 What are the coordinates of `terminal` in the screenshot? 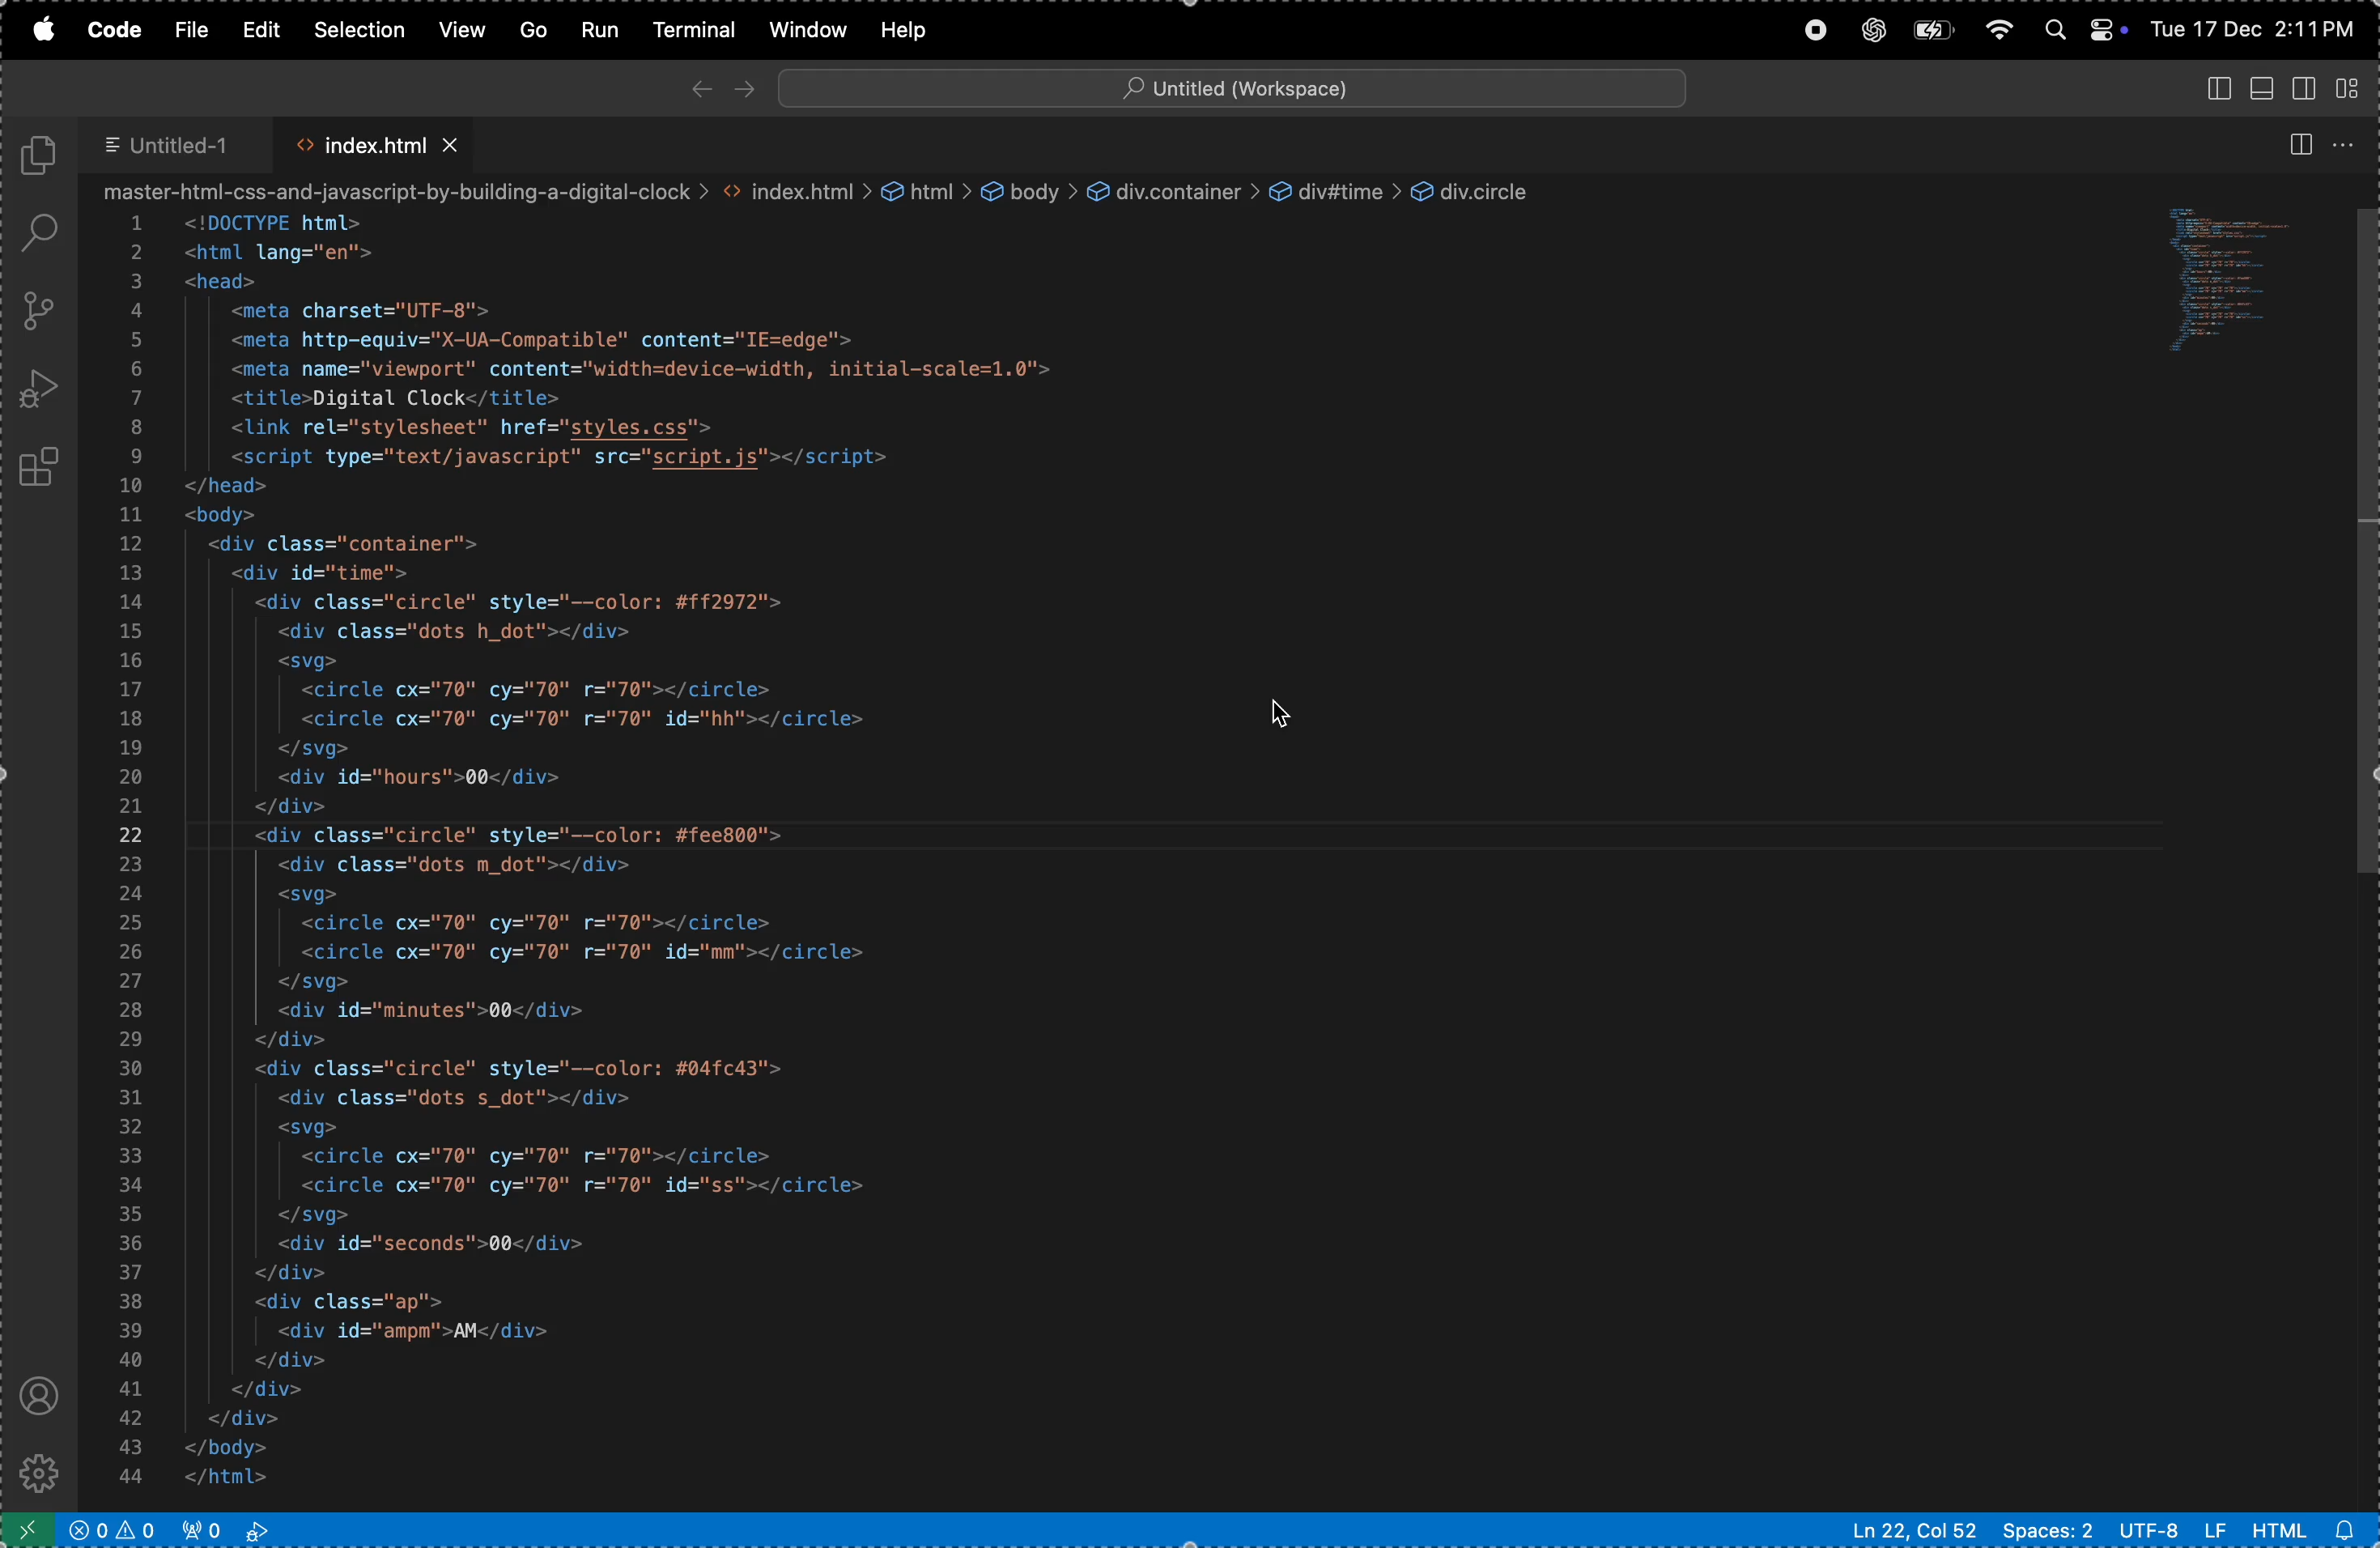 It's located at (698, 33).